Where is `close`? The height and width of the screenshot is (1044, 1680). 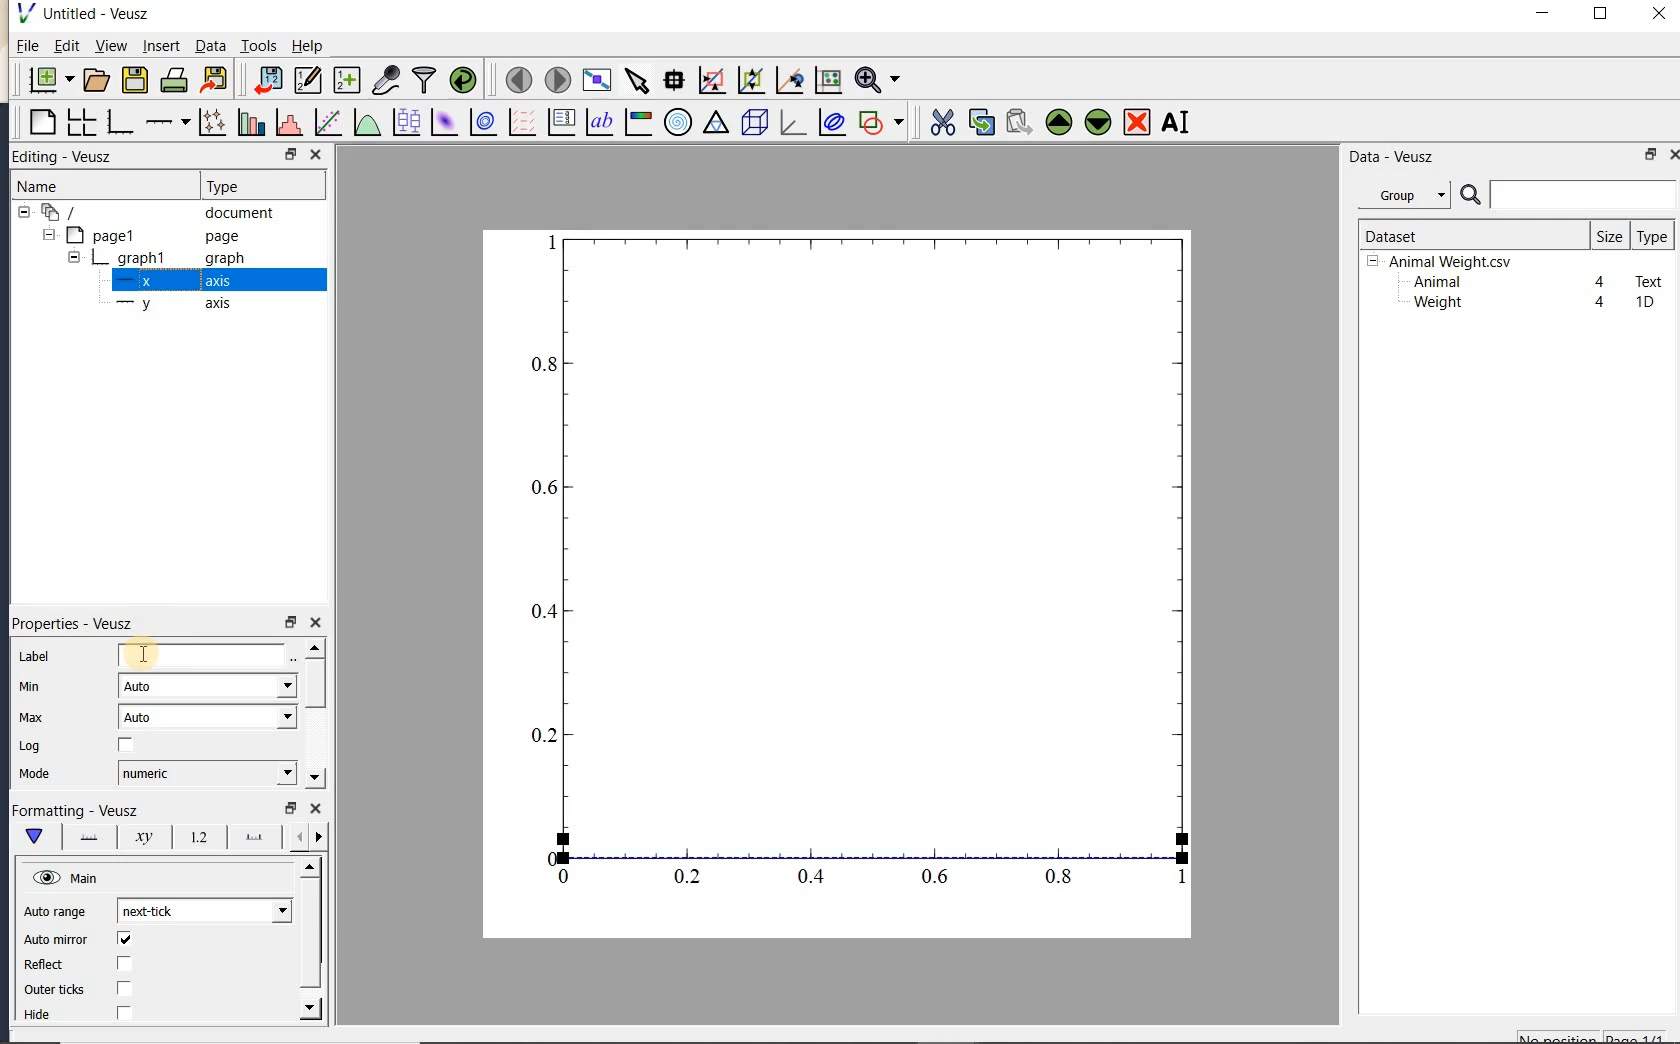 close is located at coordinates (316, 809).